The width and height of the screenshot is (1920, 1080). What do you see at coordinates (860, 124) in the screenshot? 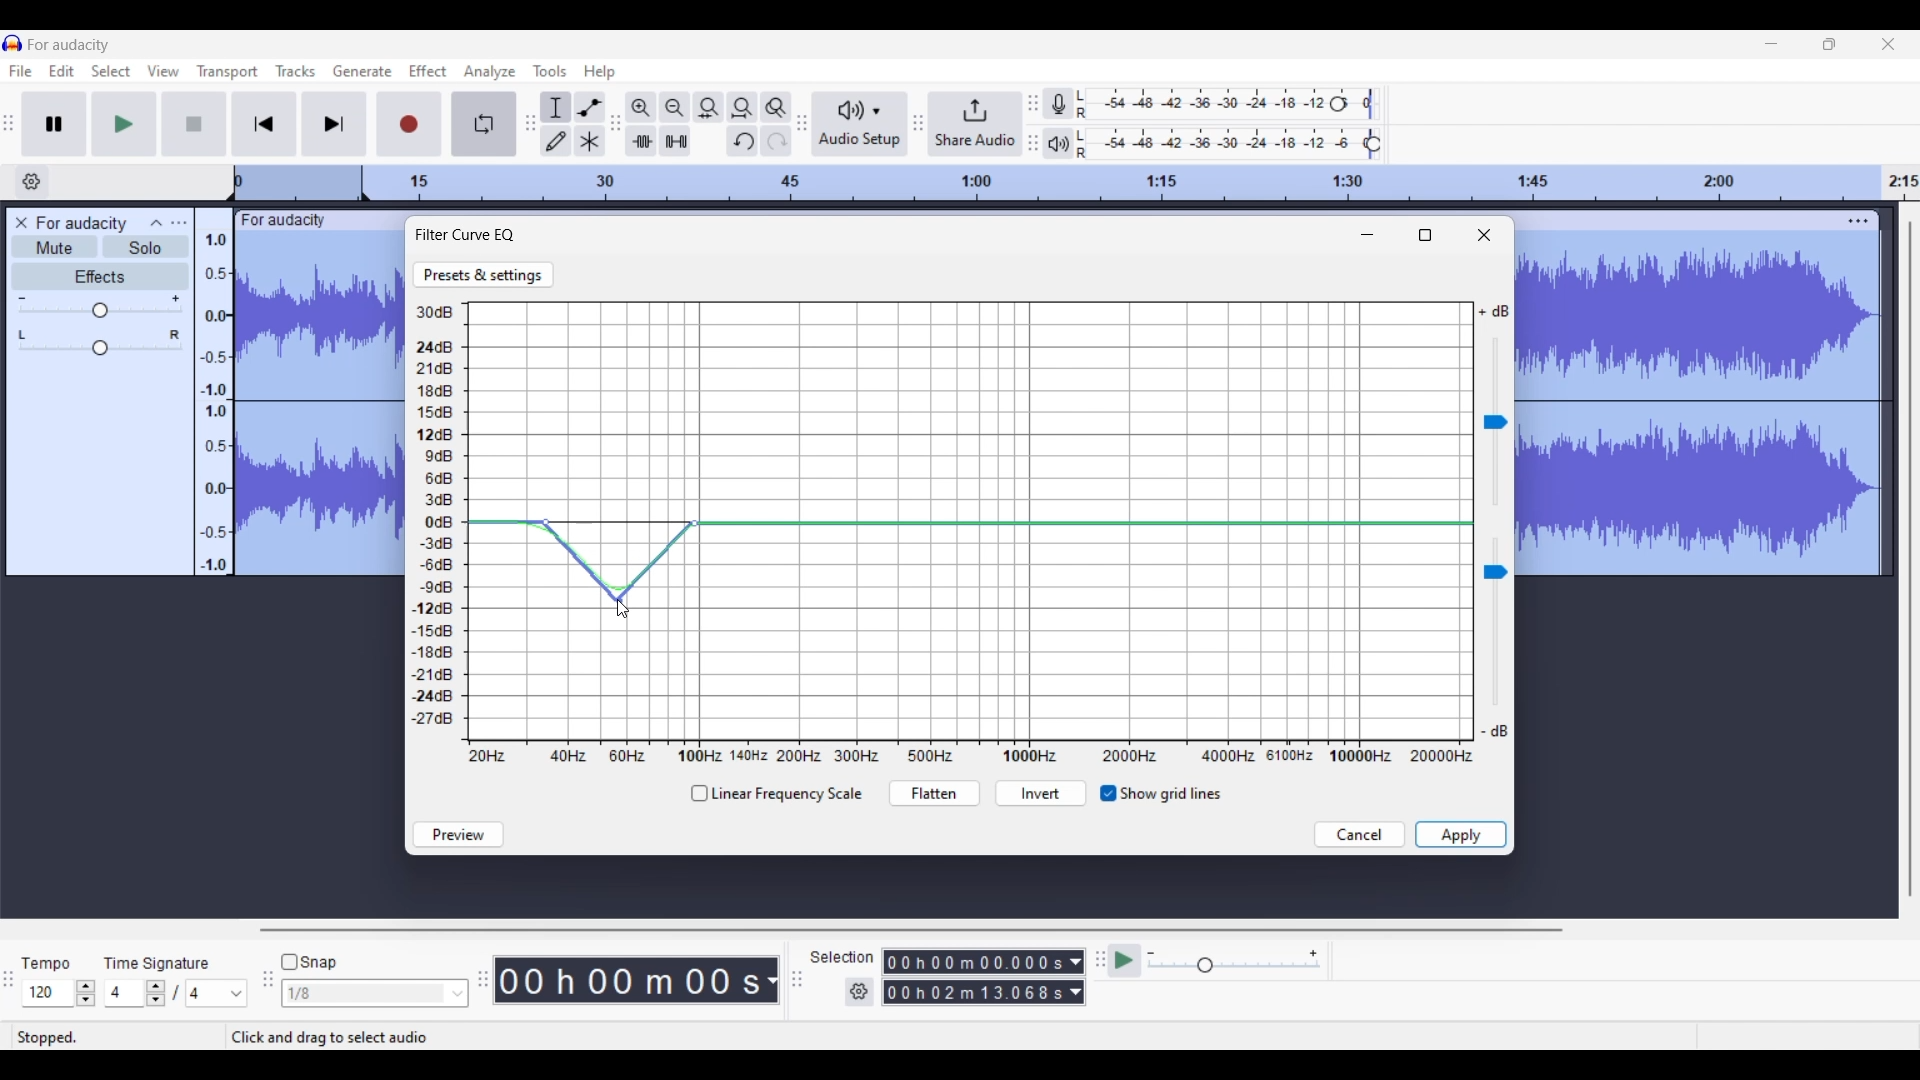
I see `Audio setup` at bounding box center [860, 124].